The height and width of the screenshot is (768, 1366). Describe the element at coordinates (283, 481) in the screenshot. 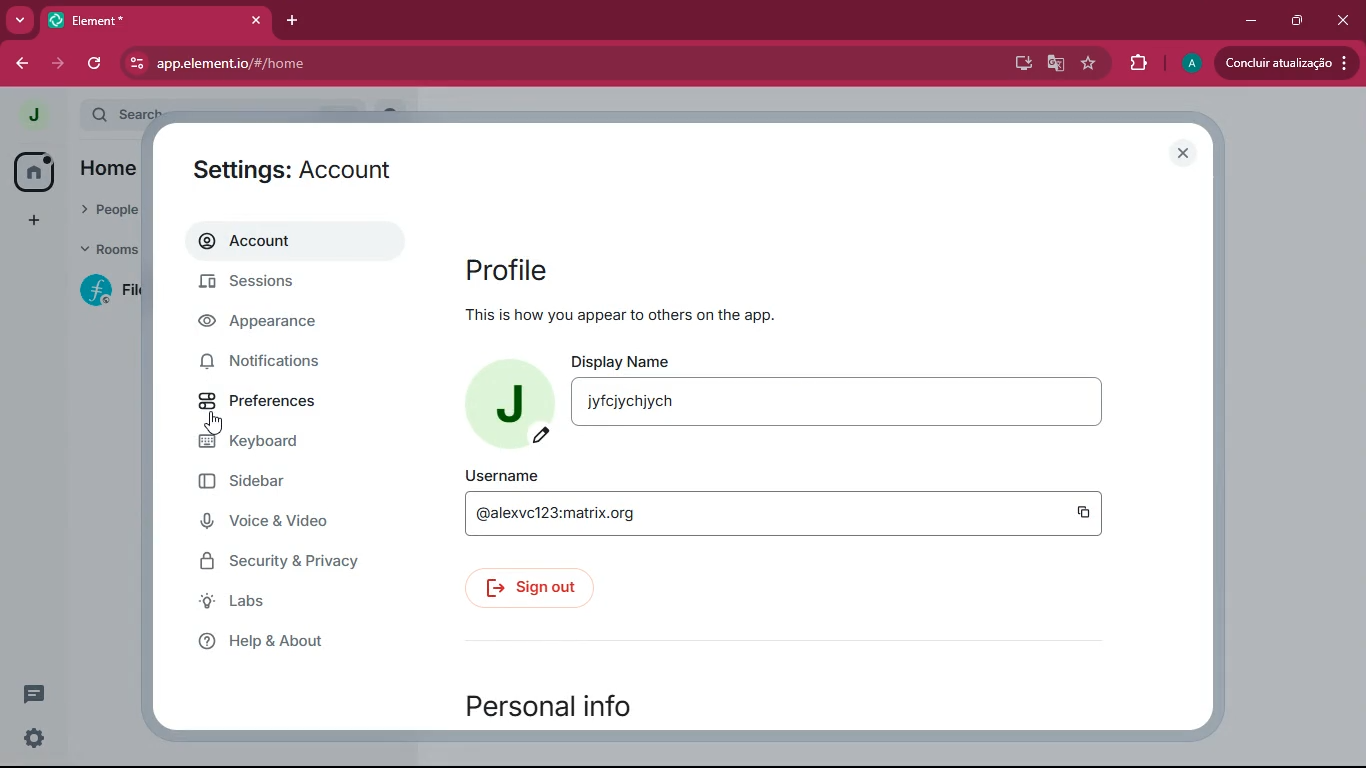

I see `sidebar` at that location.